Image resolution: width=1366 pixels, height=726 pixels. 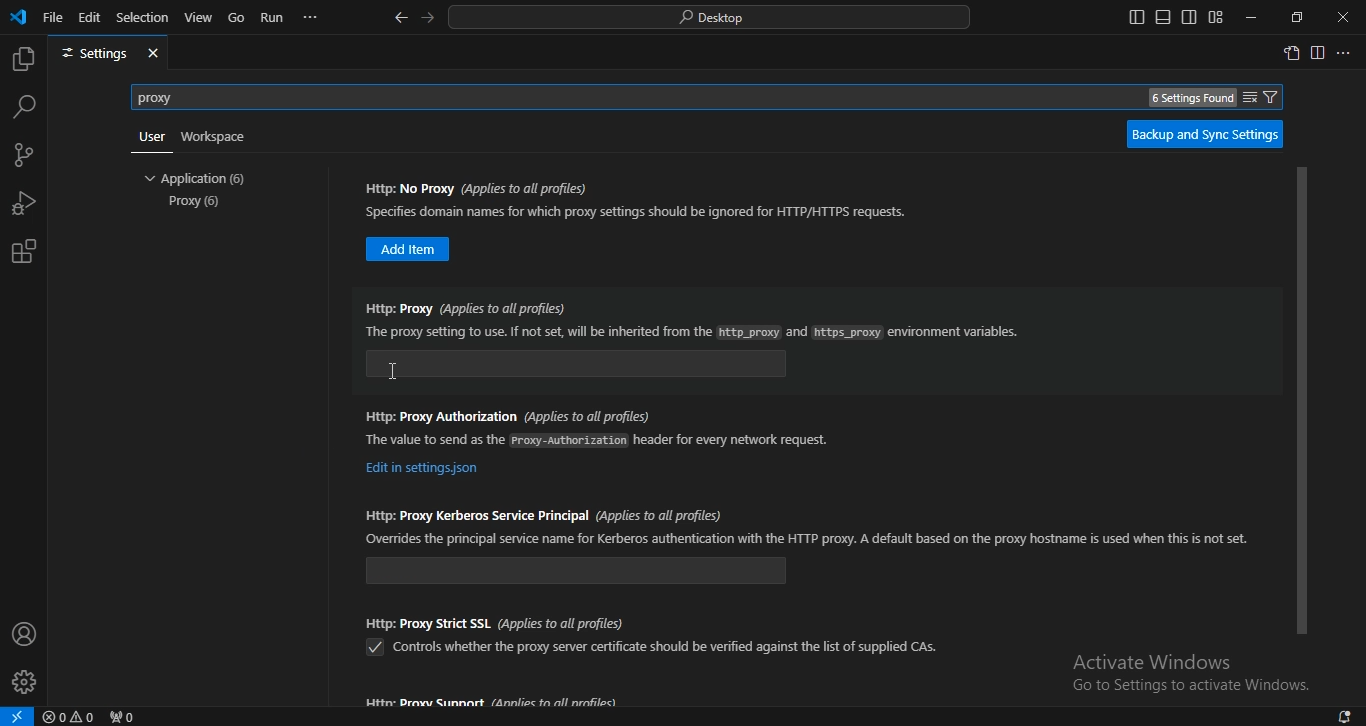 What do you see at coordinates (313, 18) in the screenshot?
I see `...` at bounding box center [313, 18].